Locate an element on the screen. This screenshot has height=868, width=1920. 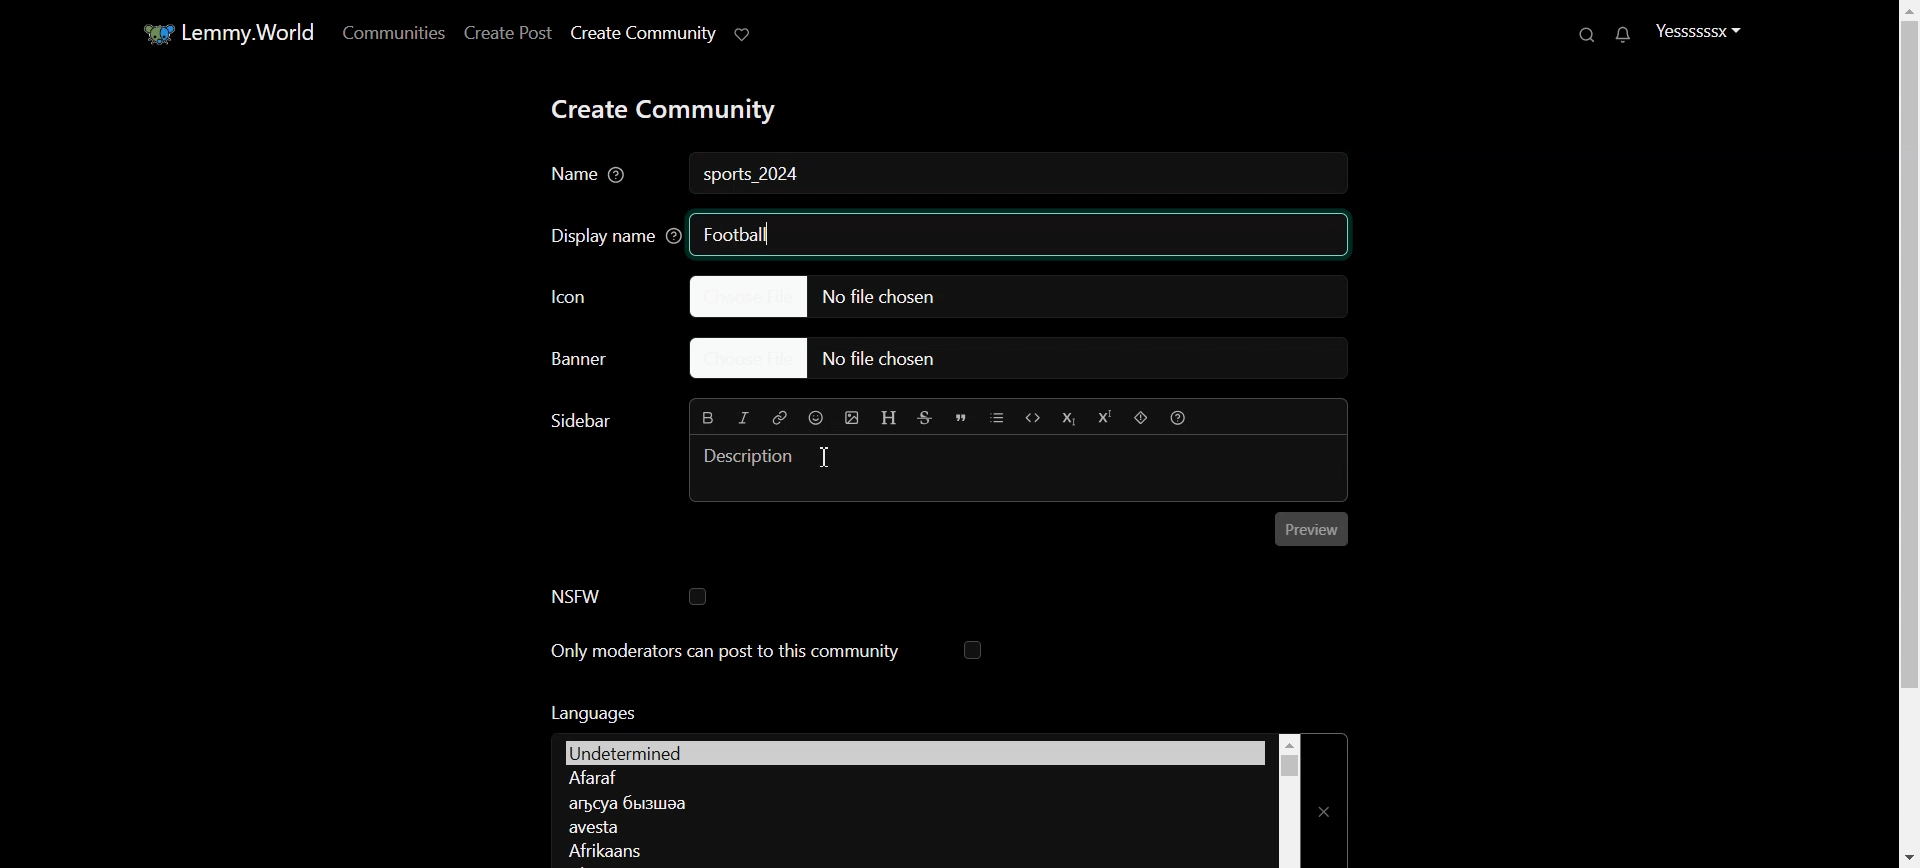
Text is located at coordinates (578, 421).